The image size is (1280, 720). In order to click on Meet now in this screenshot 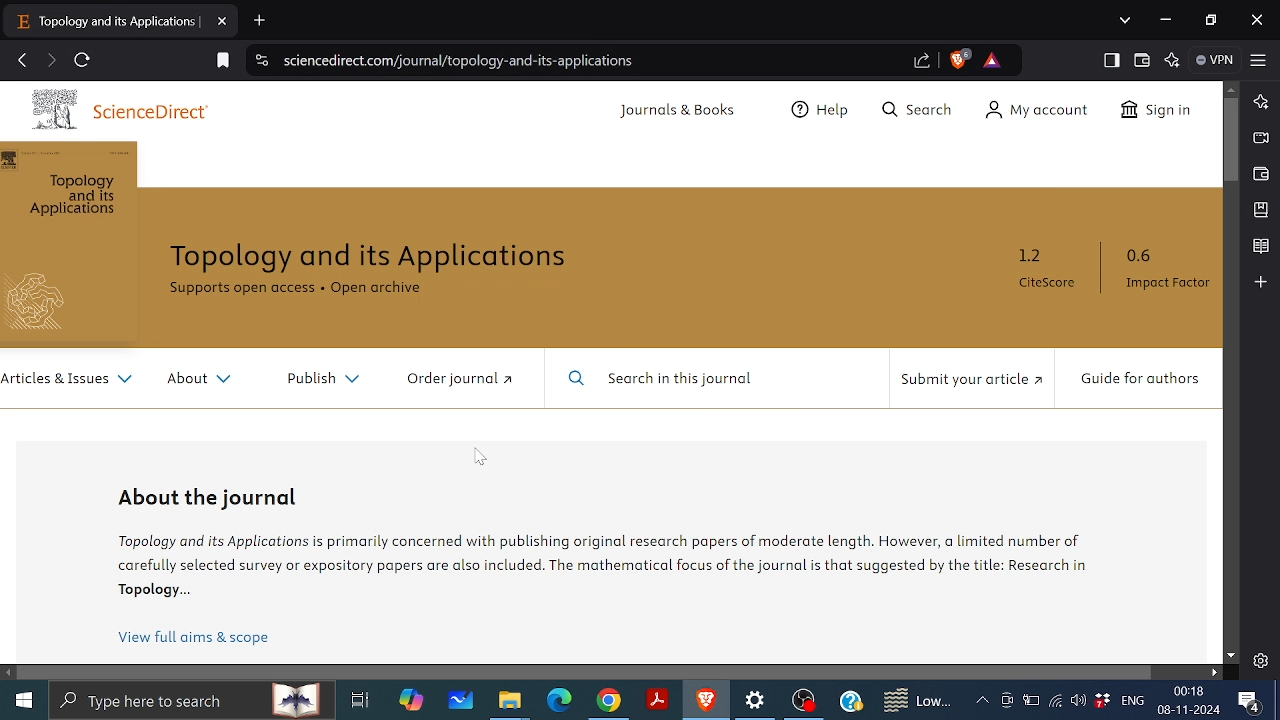, I will do `click(1007, 699)`.